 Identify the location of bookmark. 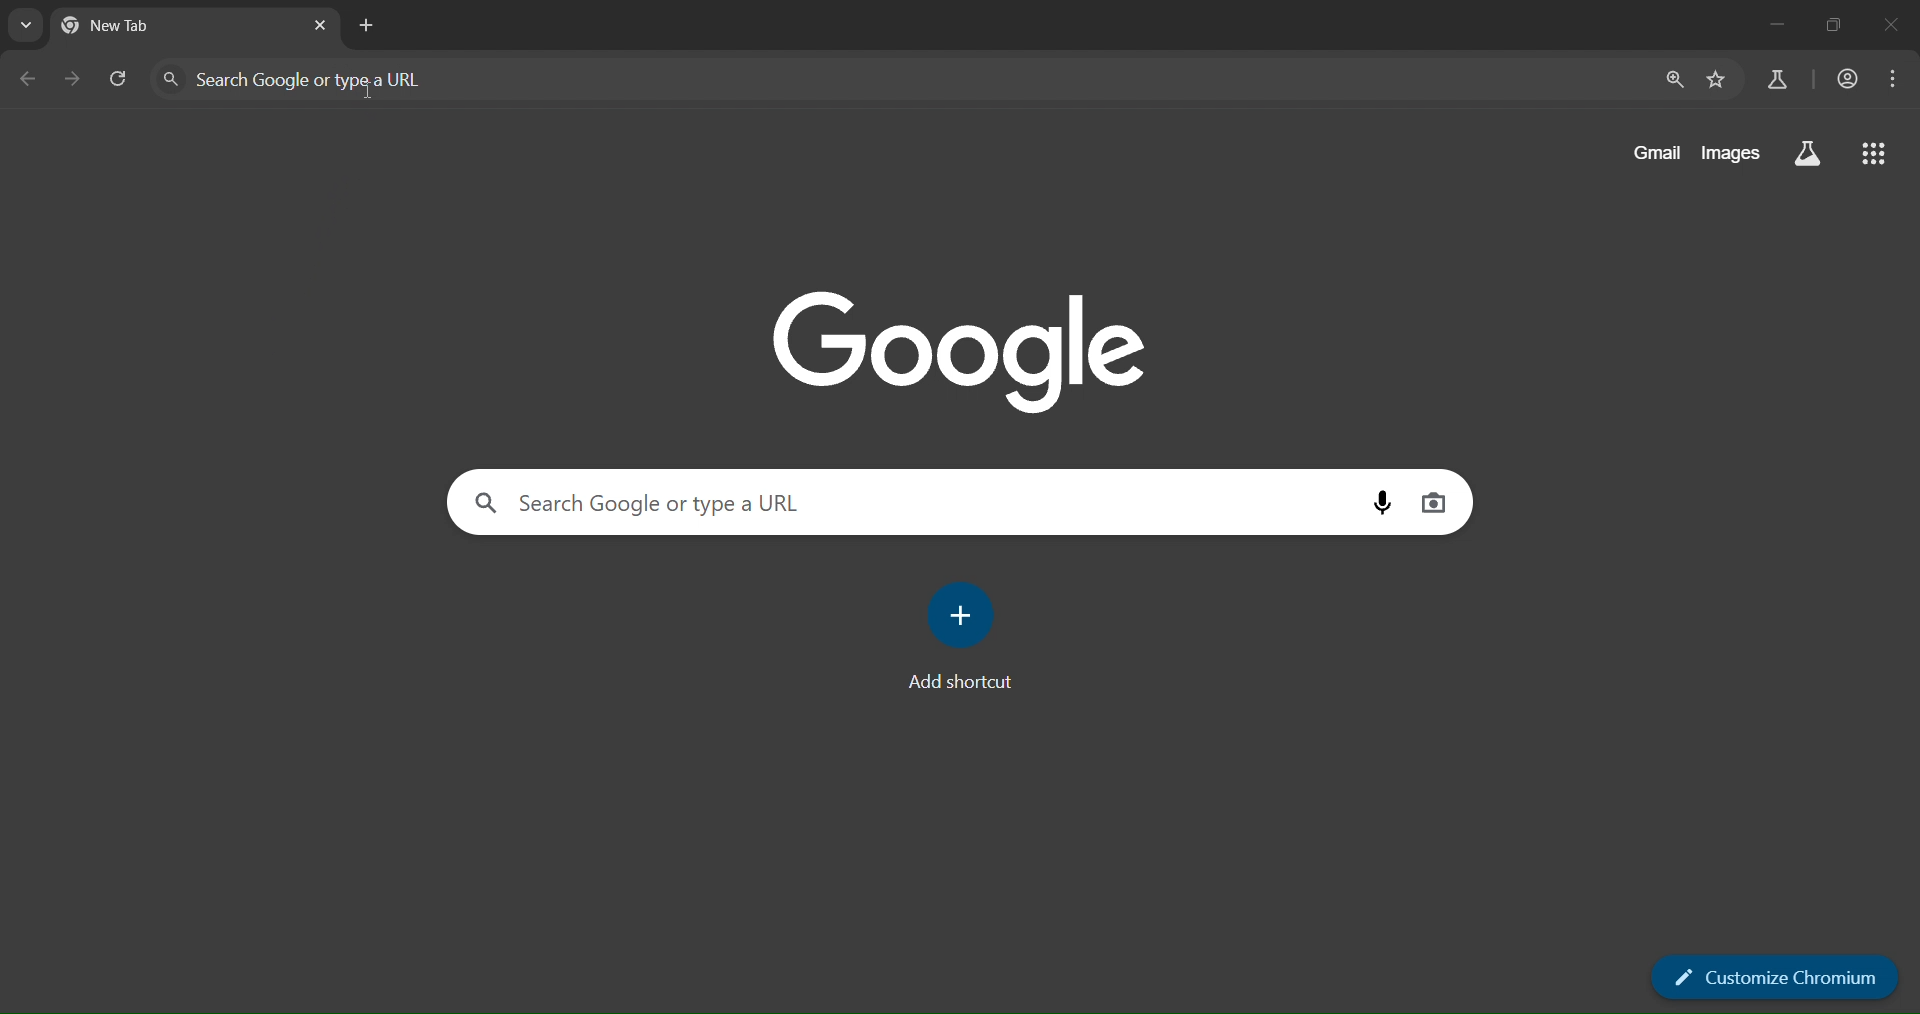
(1717, 80).